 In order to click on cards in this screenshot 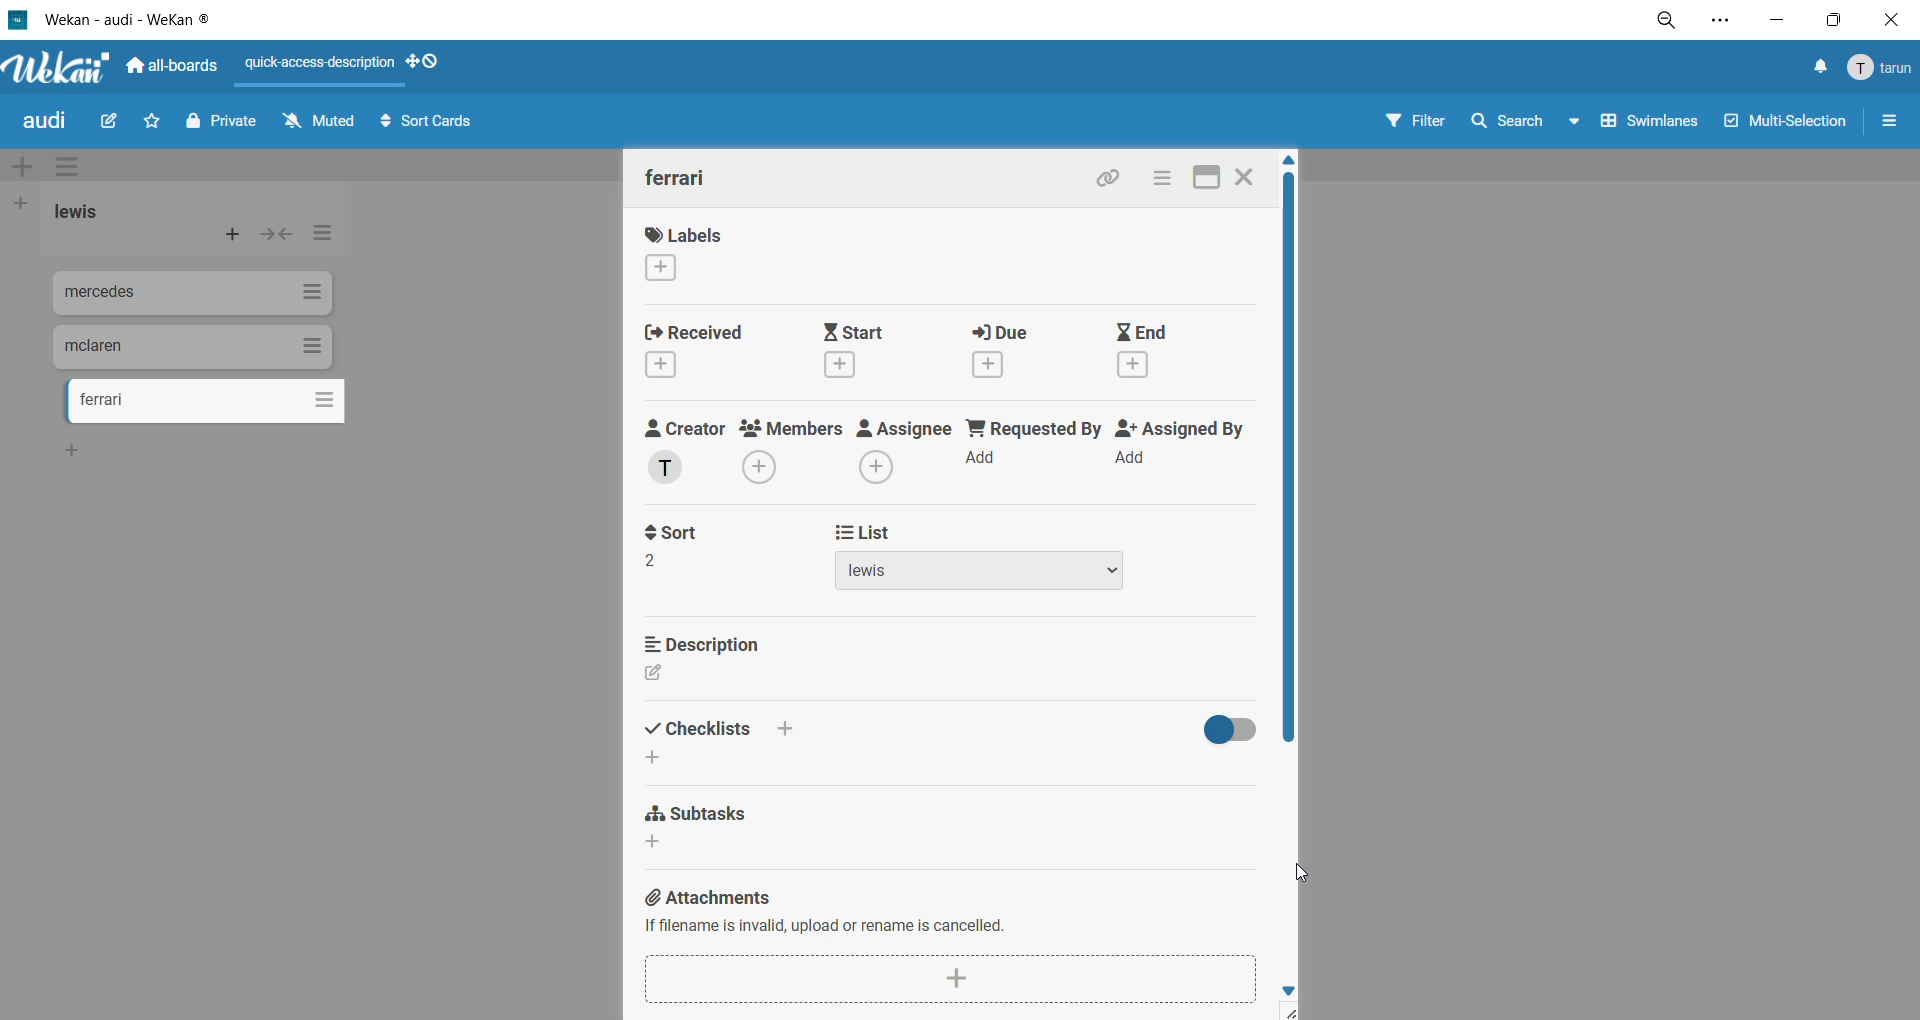, I will do `click(195, 296)`.